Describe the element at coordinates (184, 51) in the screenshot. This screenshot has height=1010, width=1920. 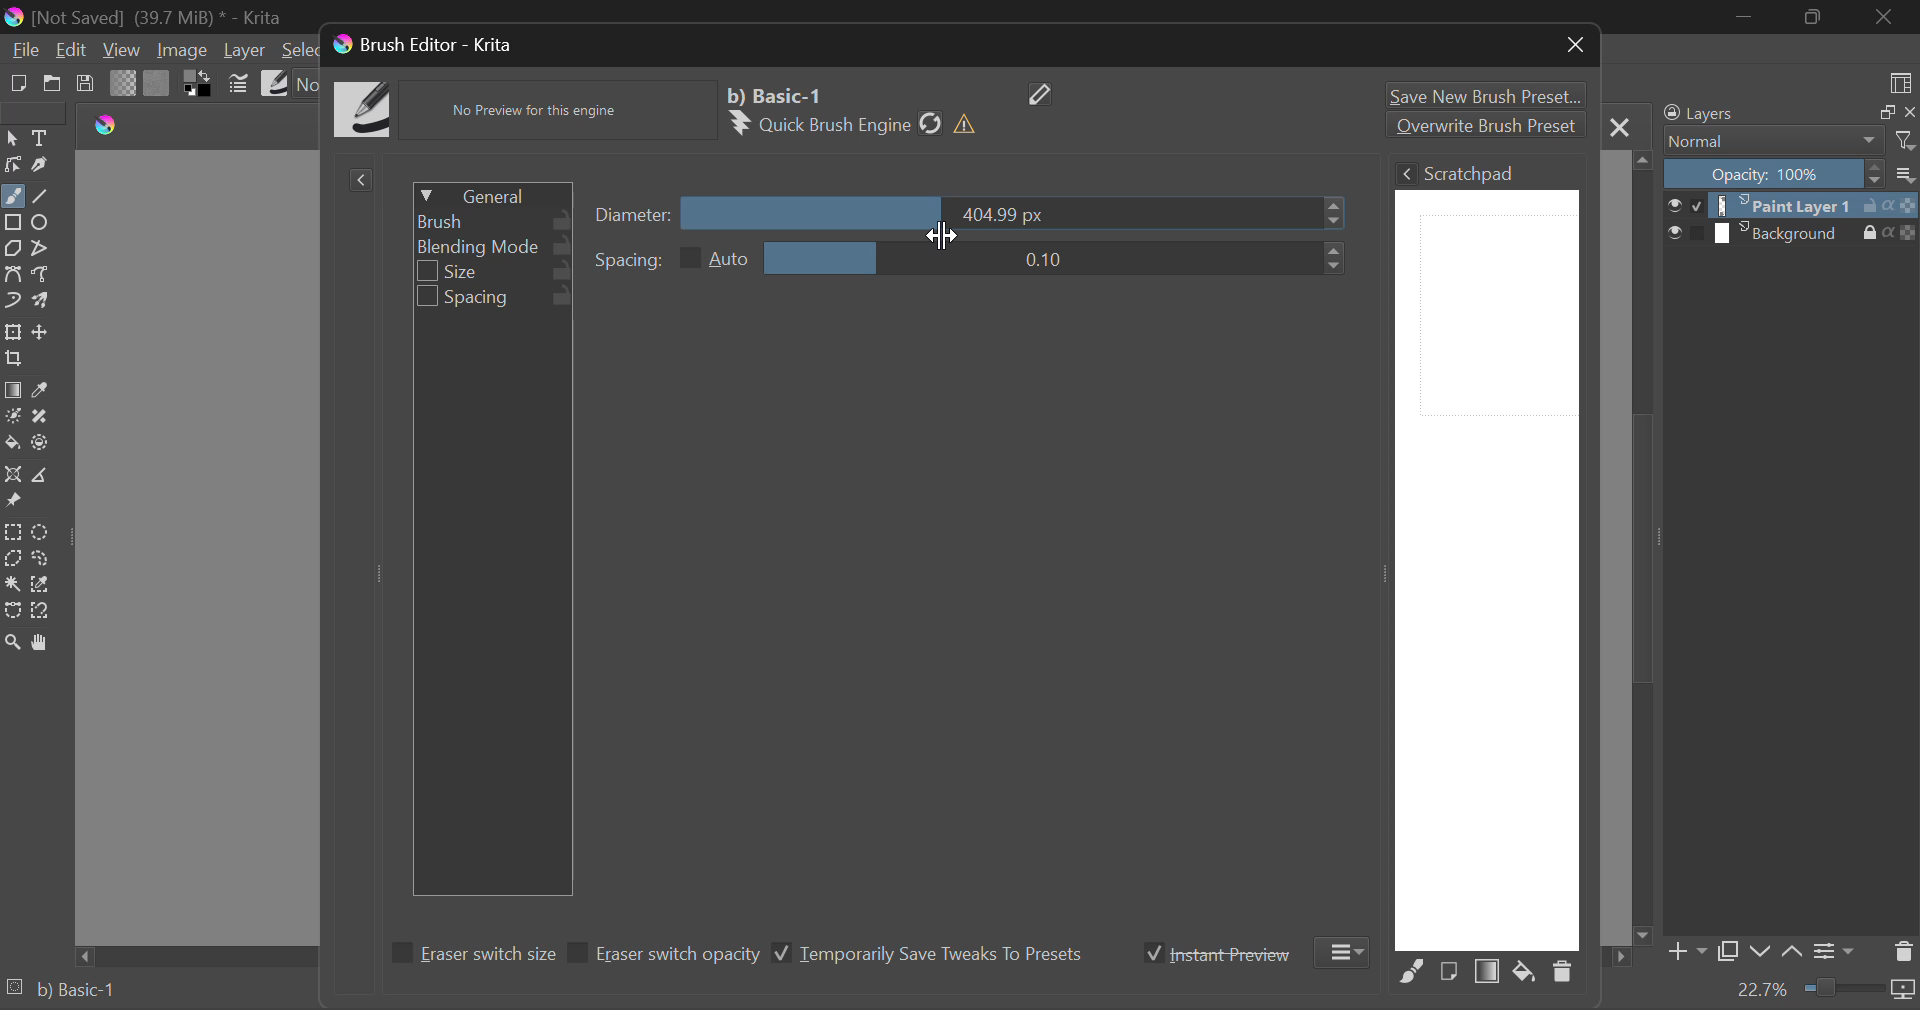
I see `Image` at that location.